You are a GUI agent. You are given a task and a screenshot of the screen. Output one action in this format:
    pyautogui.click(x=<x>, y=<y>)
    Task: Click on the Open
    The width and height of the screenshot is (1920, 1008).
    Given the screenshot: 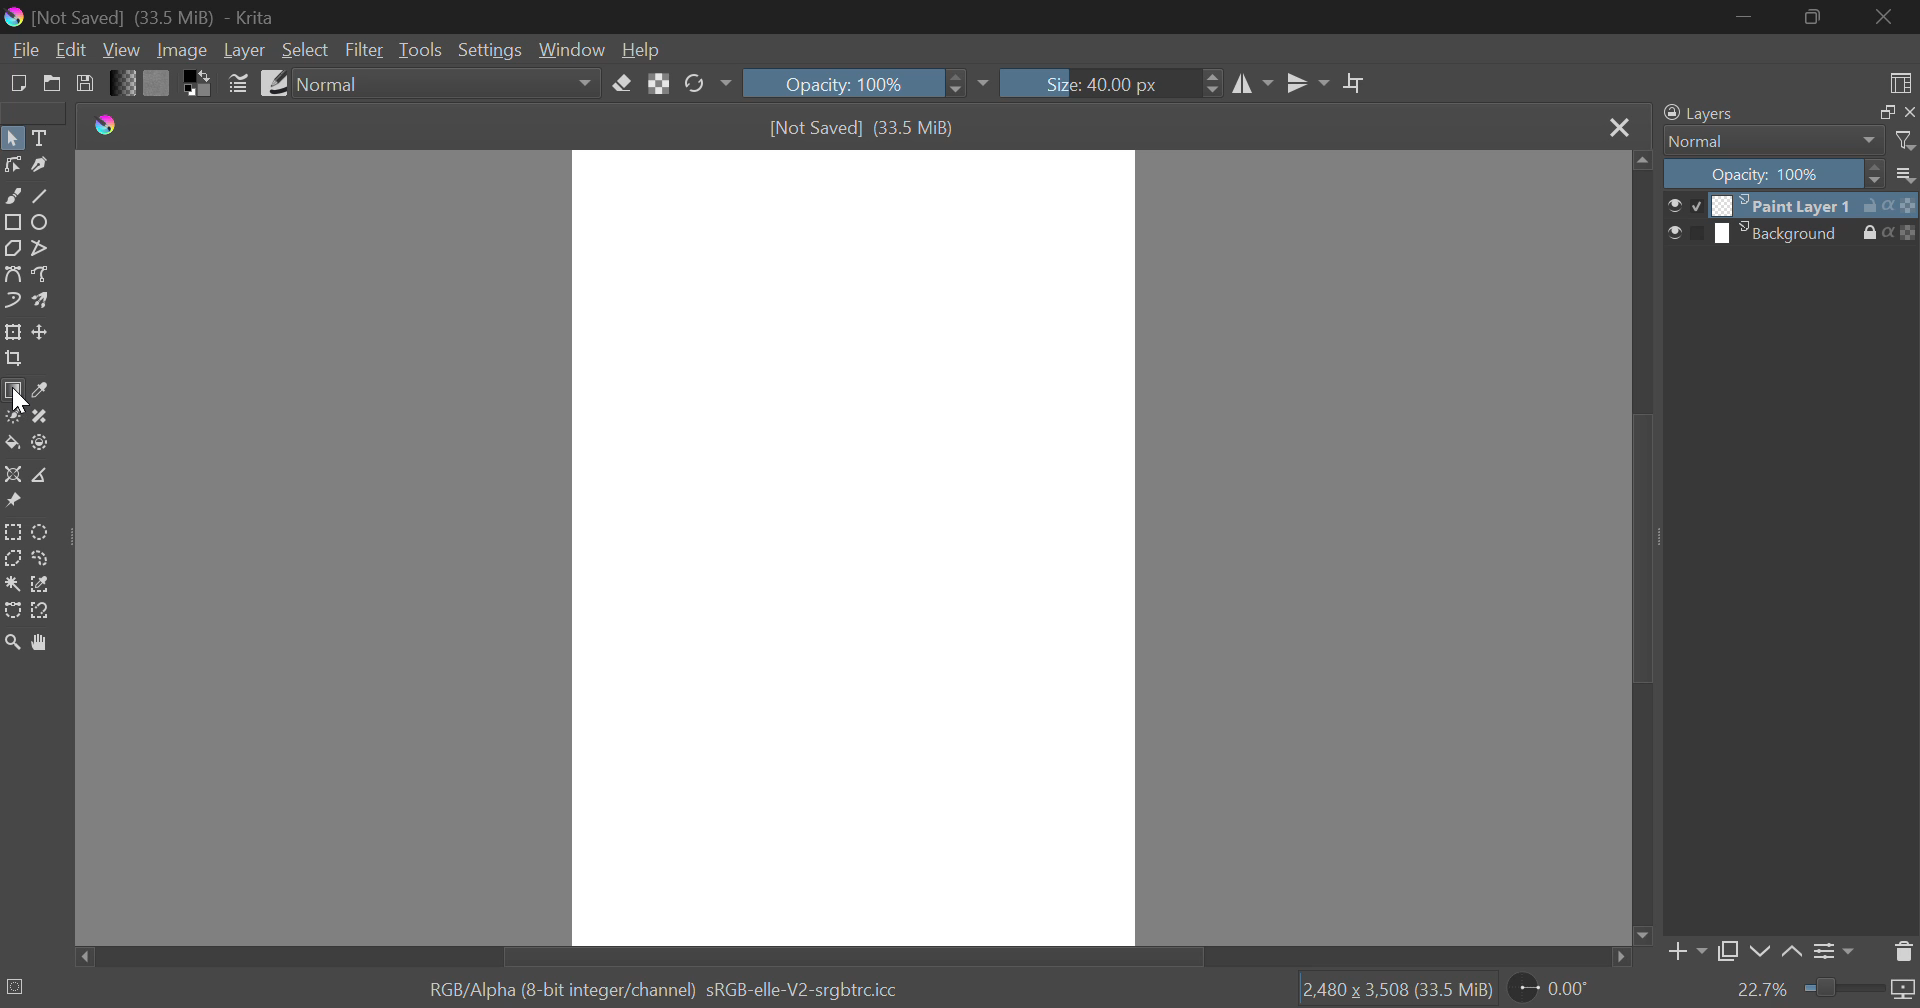 What is the action you would take?
    pyautogui.click(x=52, y=83)
    